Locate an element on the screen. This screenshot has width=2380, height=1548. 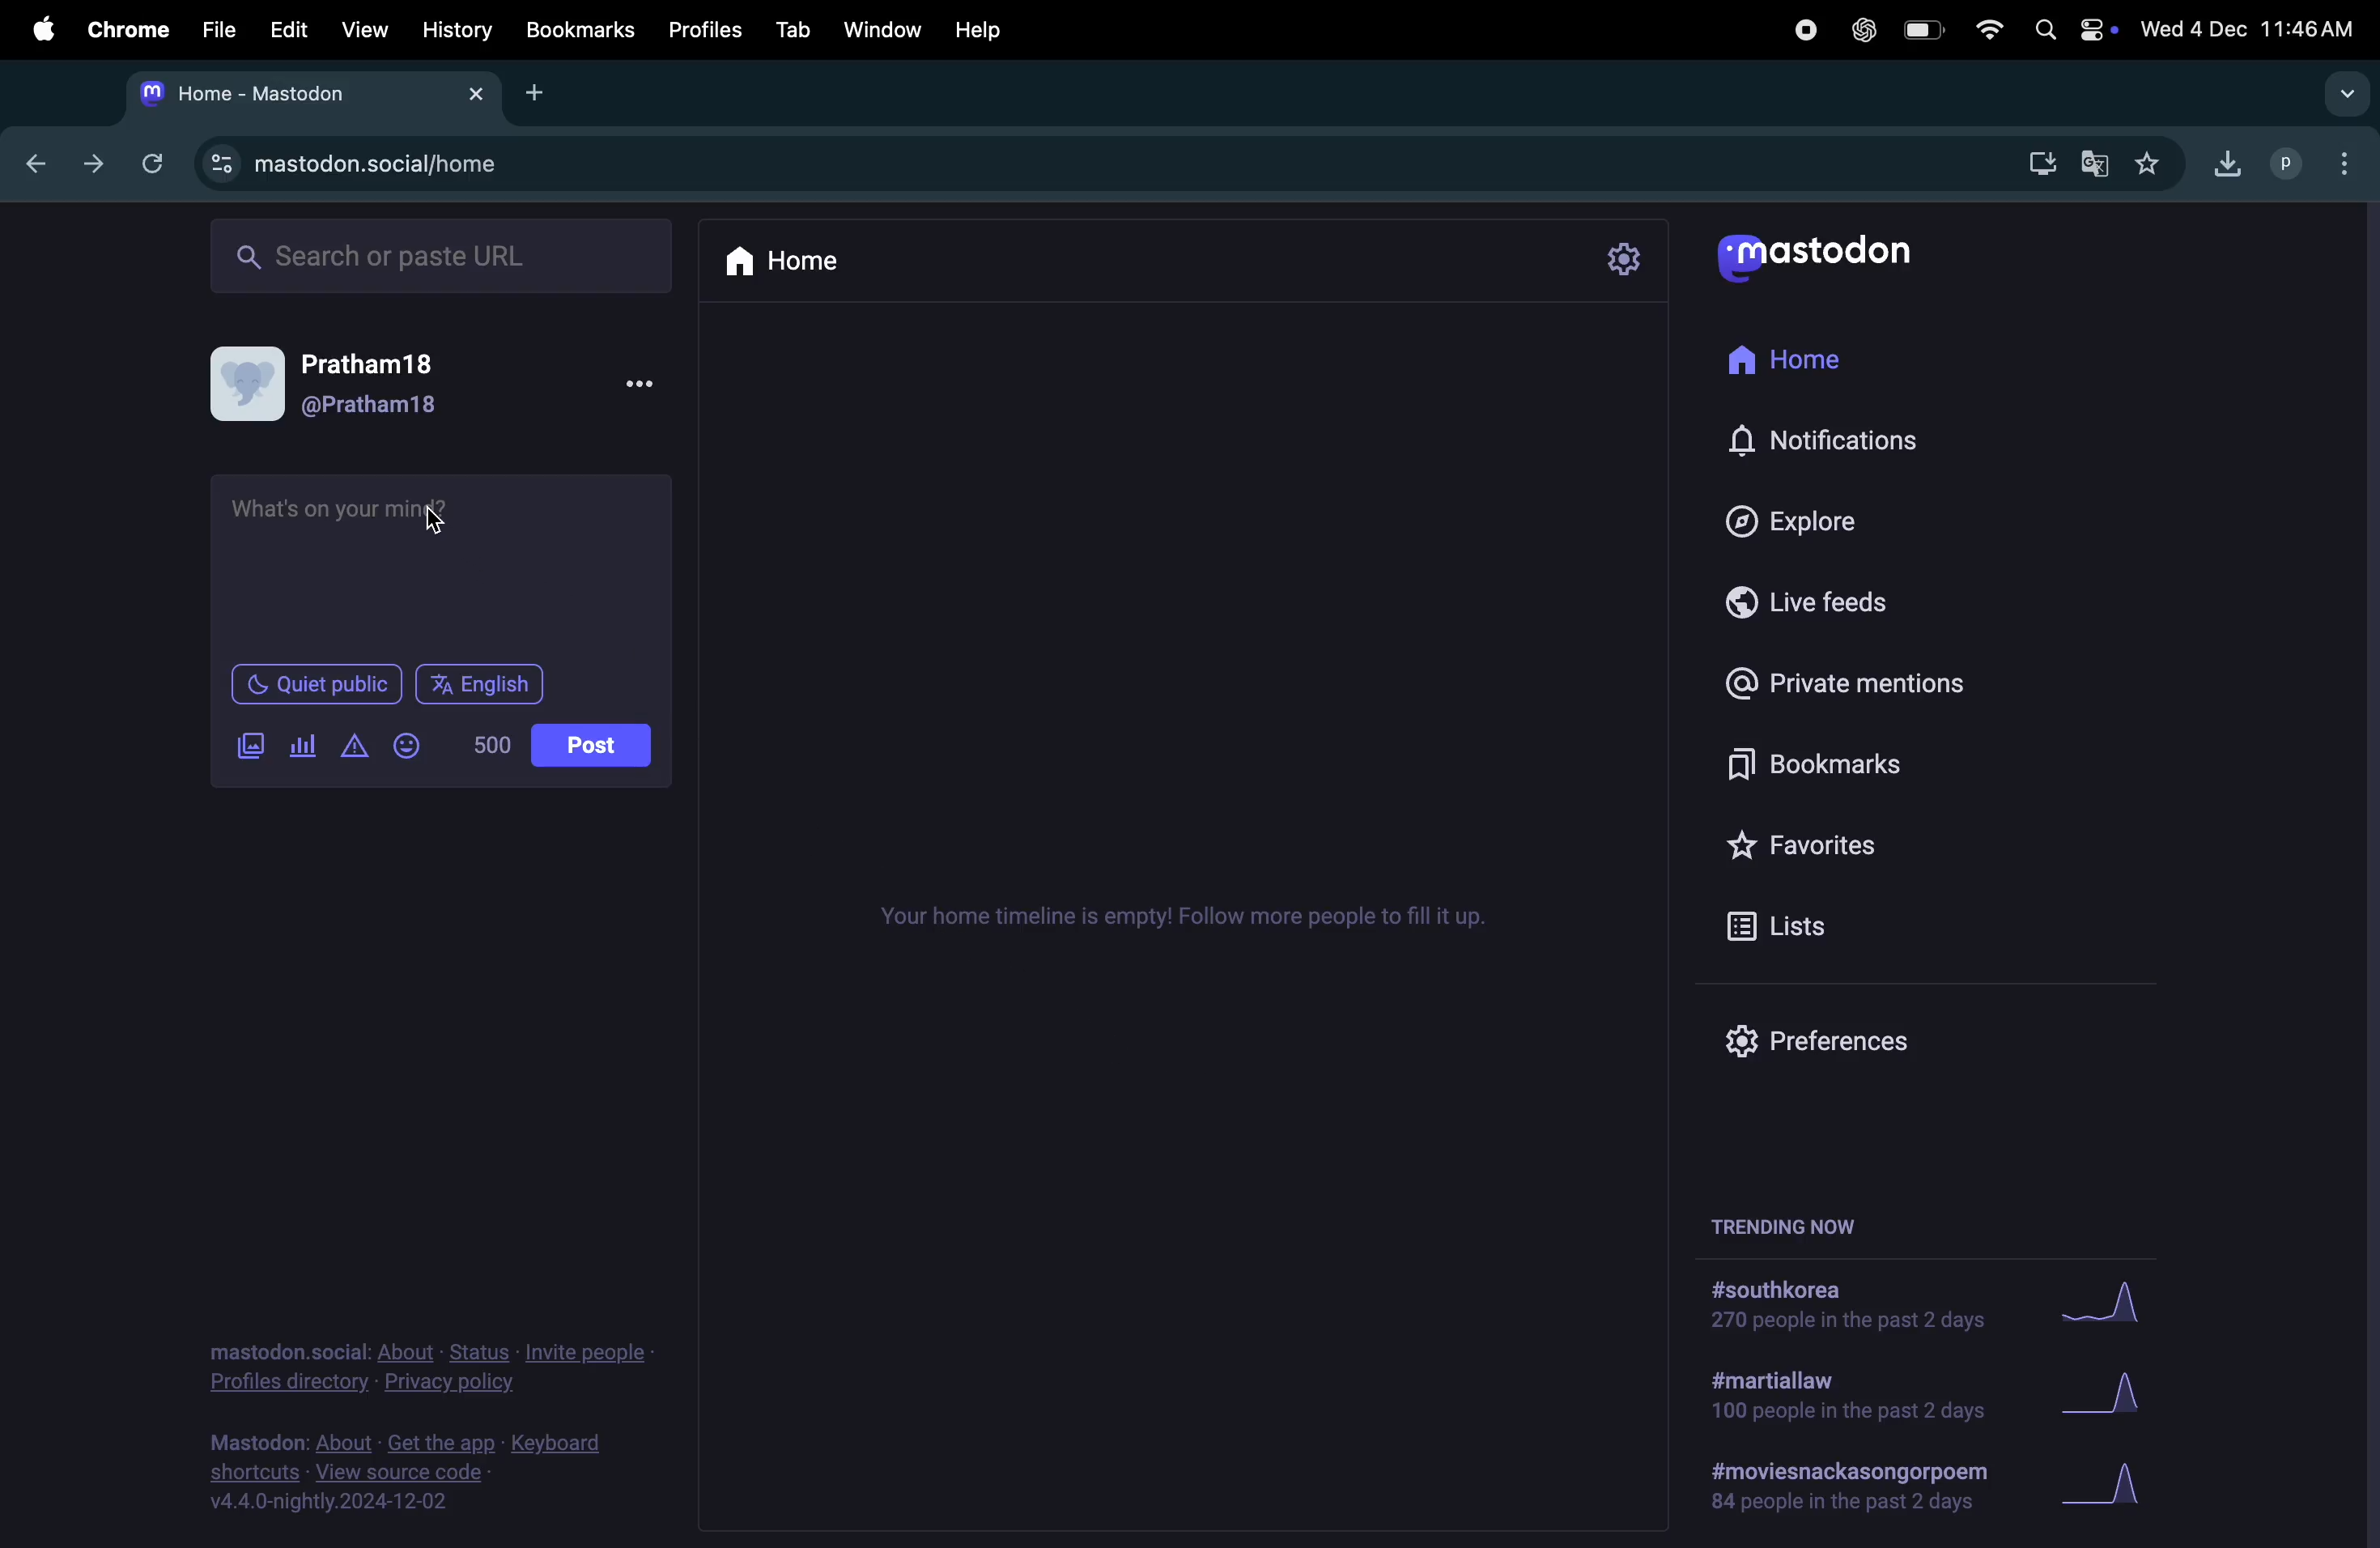
Bookmark is located at coordinates (579, 31).